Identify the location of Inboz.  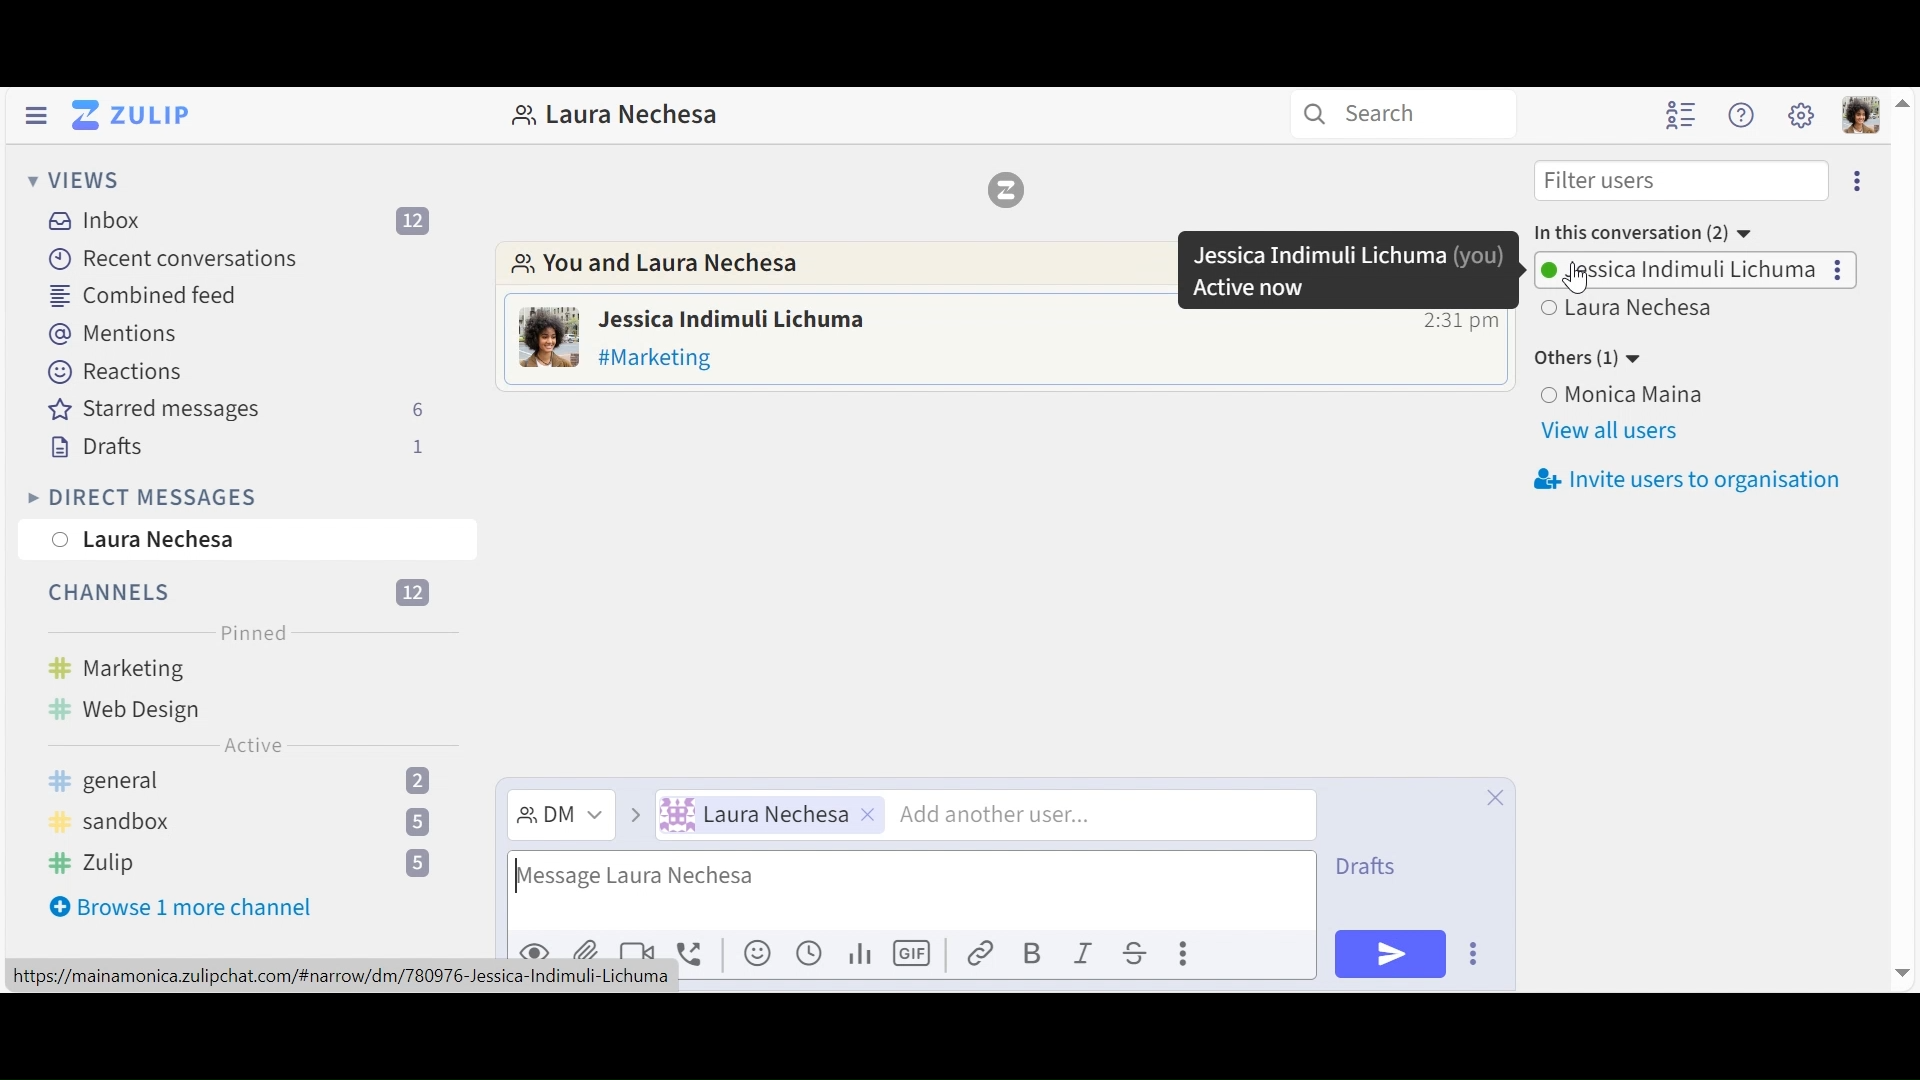
(241, 223).